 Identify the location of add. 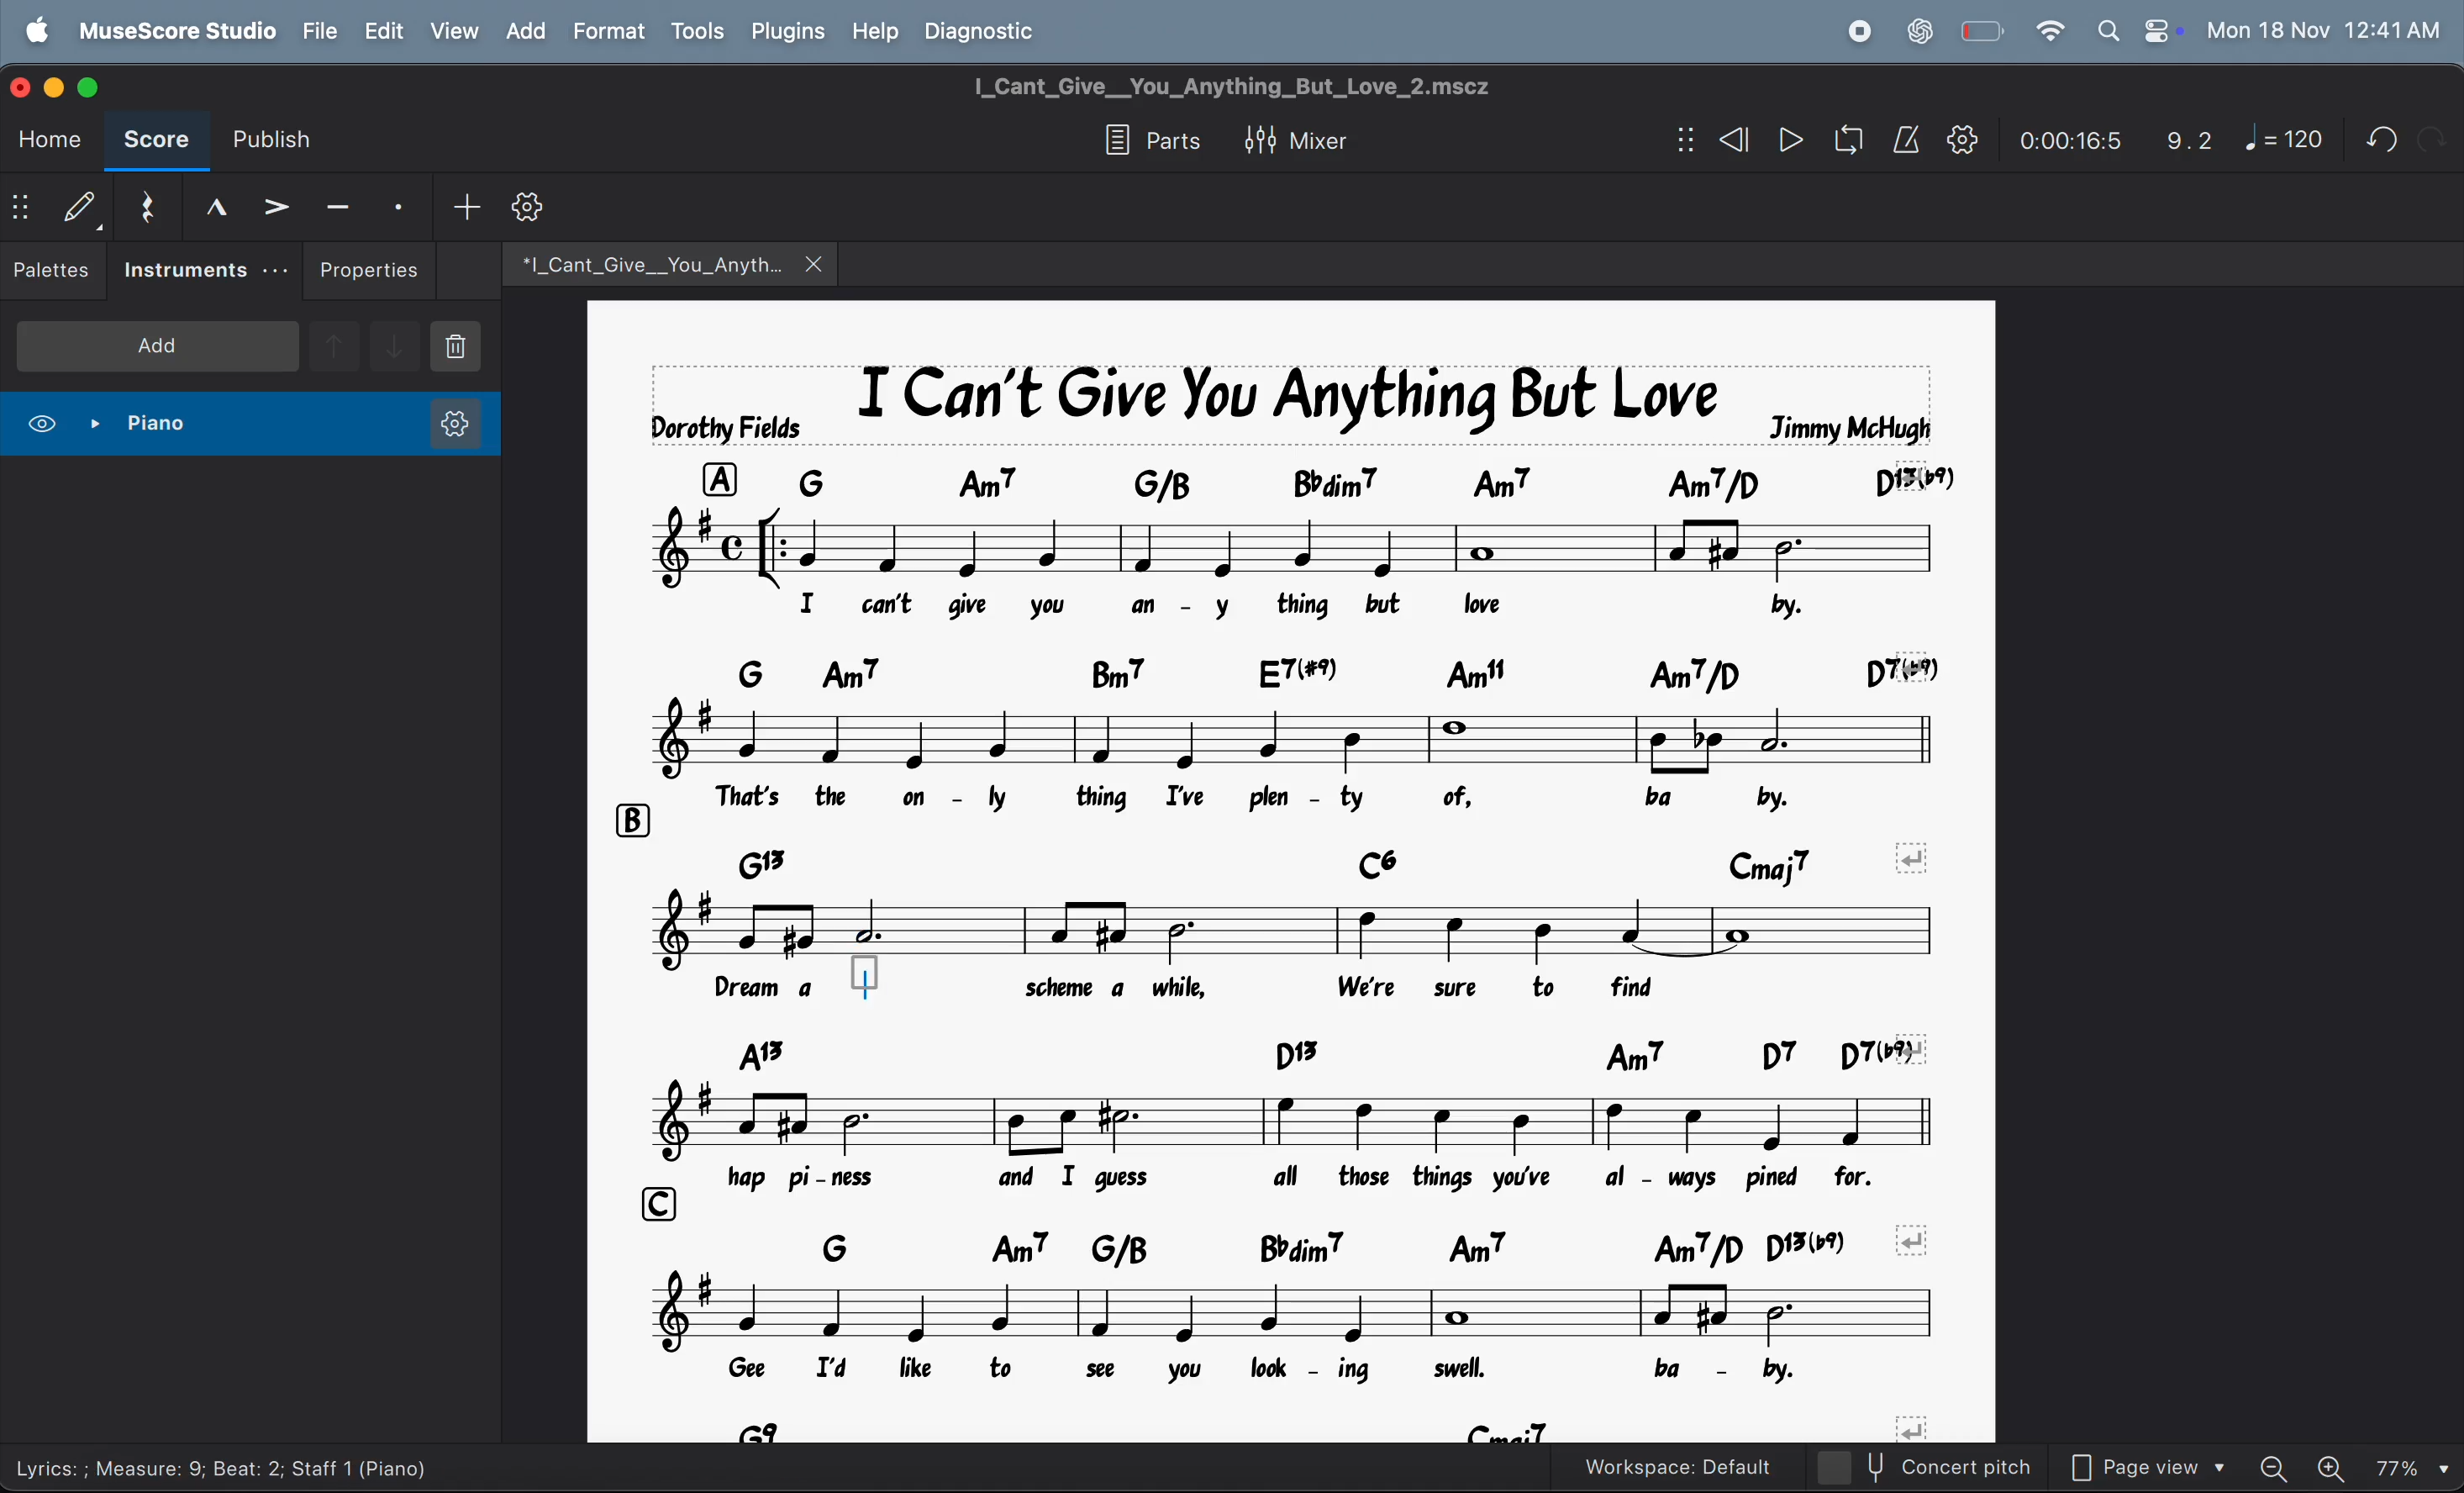
(527, 34).